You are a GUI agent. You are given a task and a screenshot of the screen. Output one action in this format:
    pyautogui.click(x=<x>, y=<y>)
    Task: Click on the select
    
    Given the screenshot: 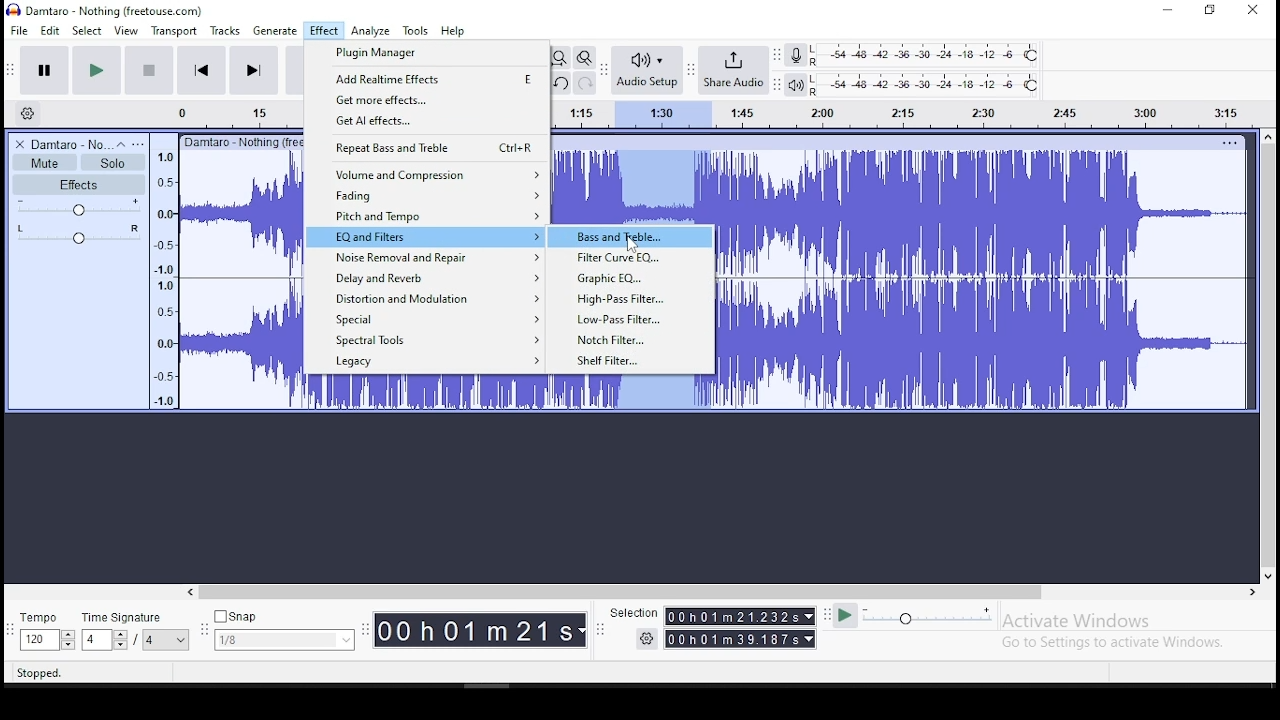 What is the action you would take?
    pyautogui.click(x=89, y=30)
    